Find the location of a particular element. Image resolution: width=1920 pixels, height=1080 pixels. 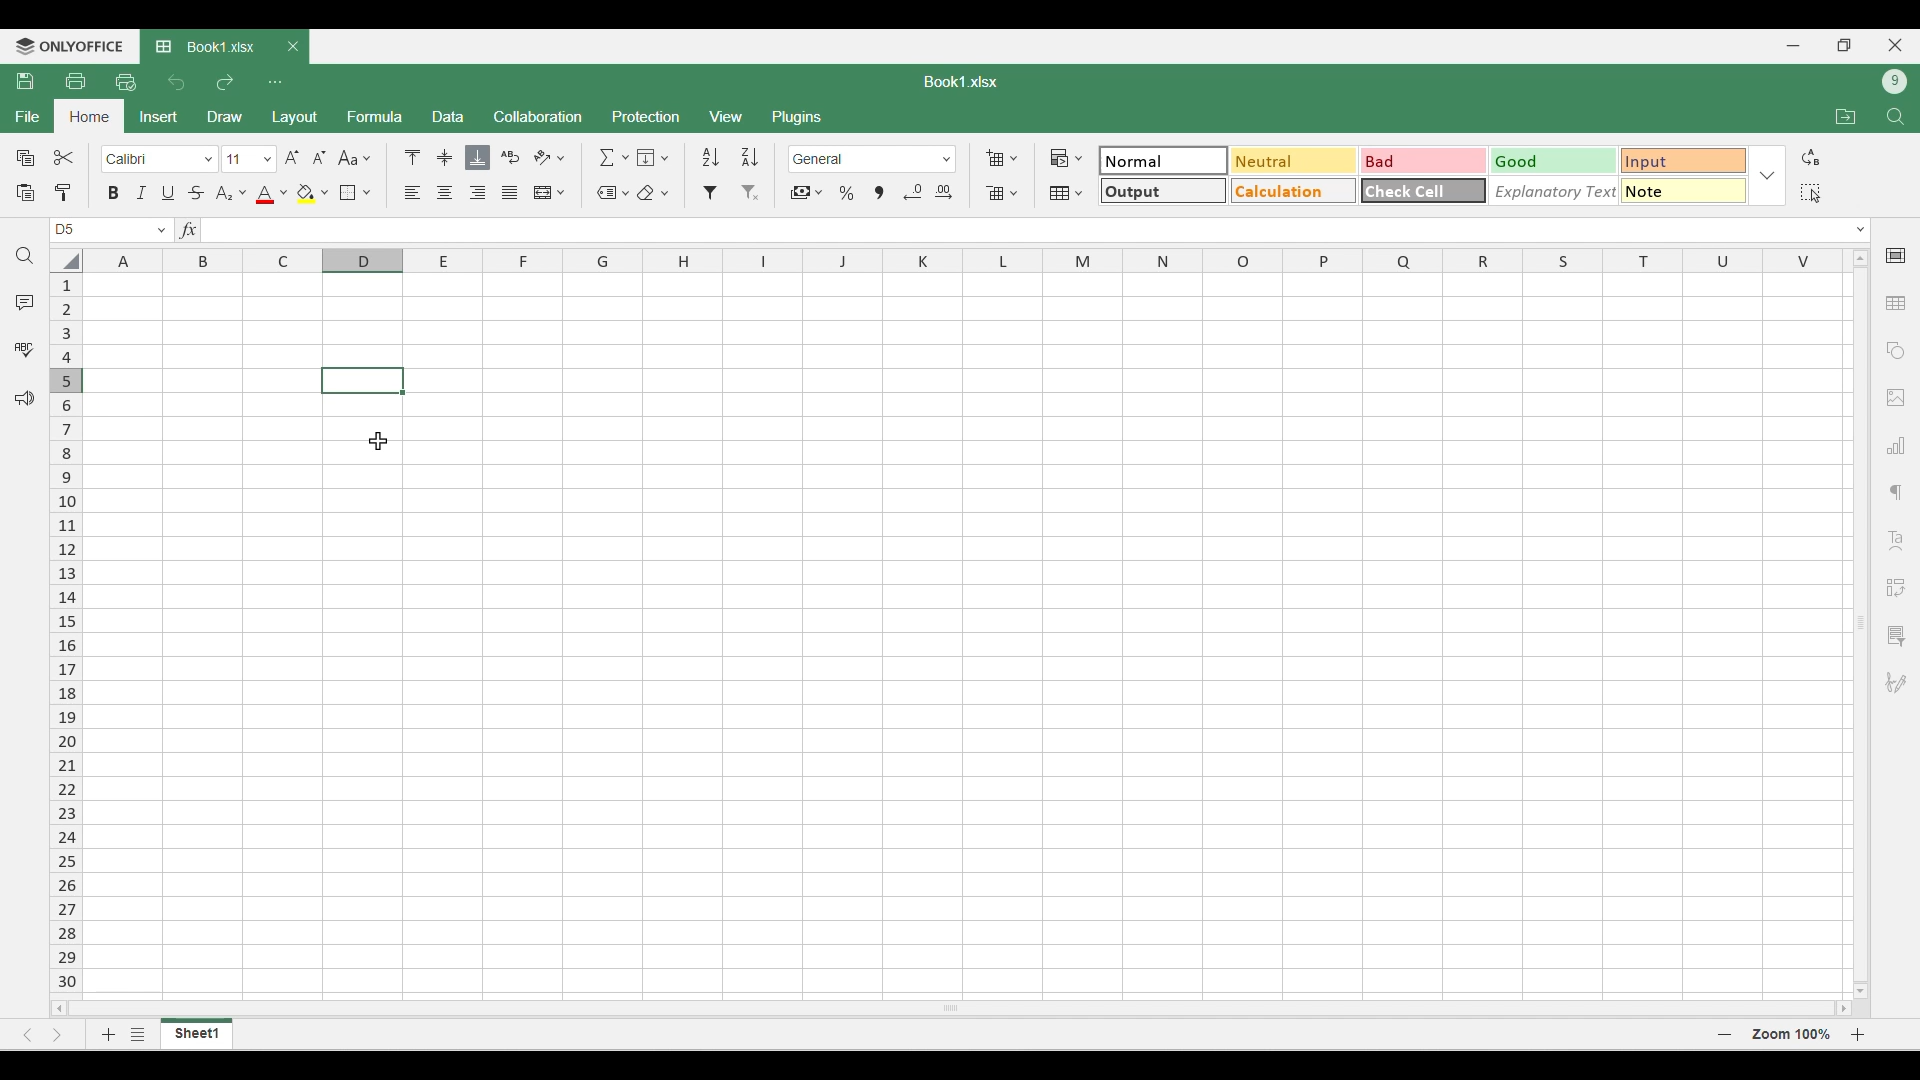

Show in smaller tab is located at coordinates (1845, 45).